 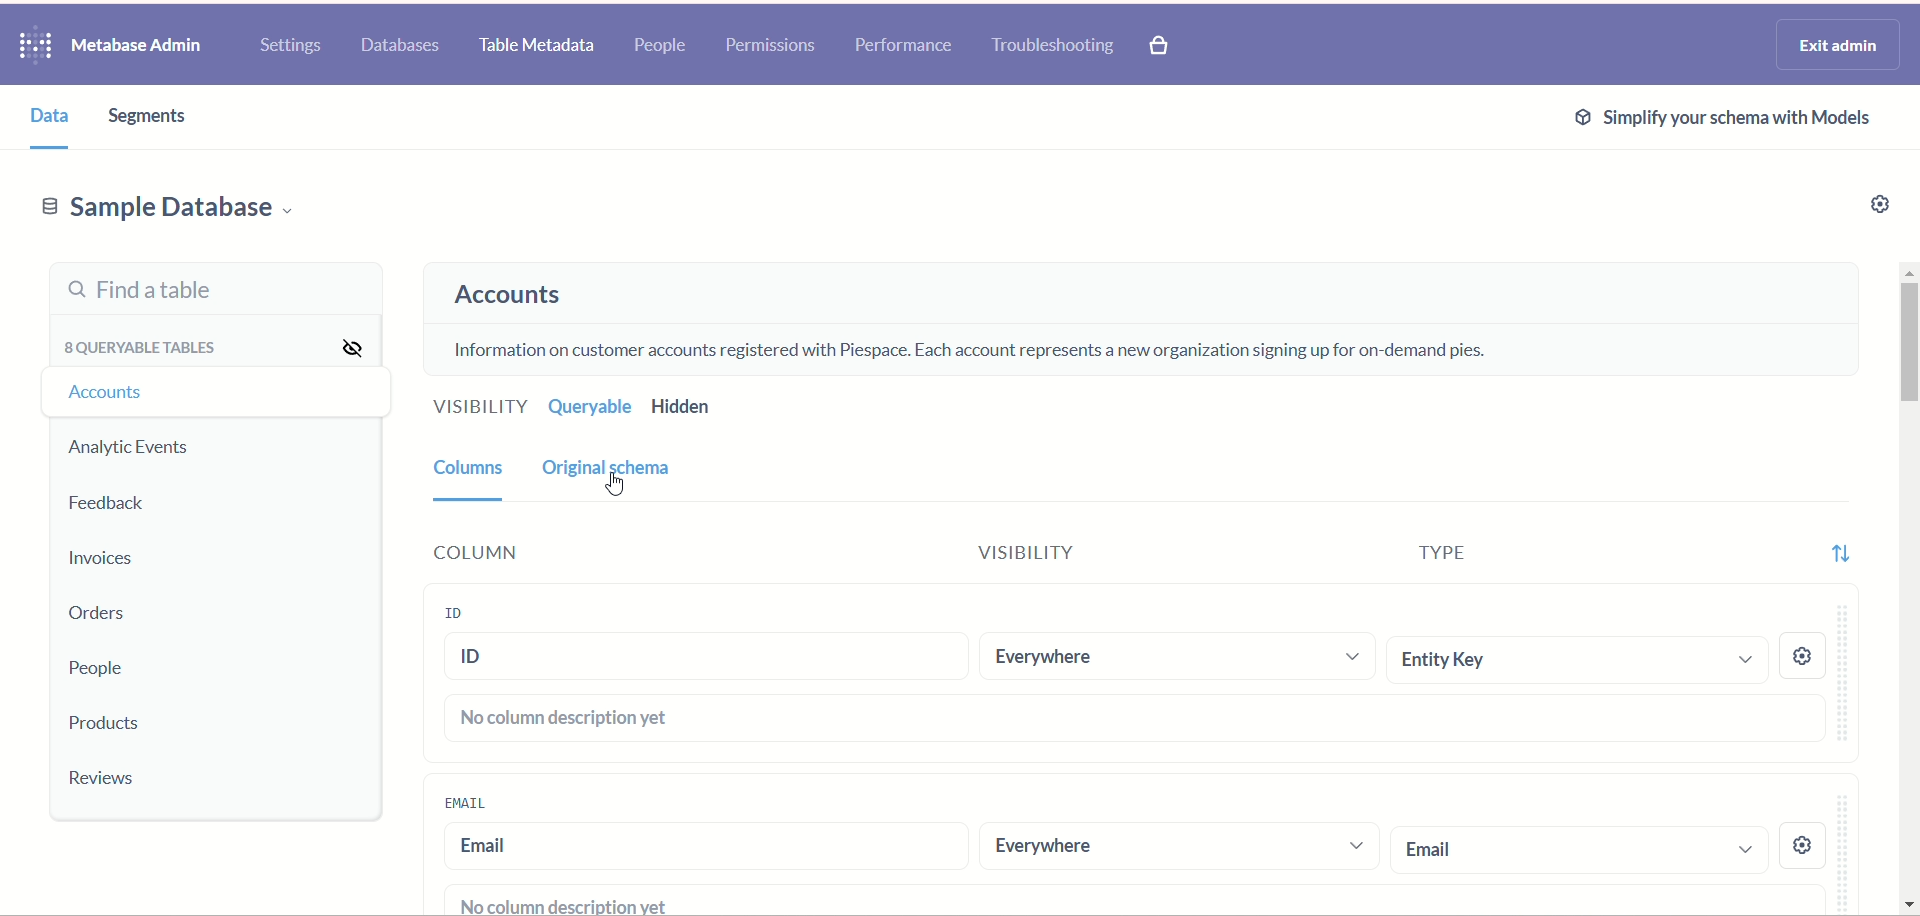 I want to click on ext, so click(x=1723, y=116).